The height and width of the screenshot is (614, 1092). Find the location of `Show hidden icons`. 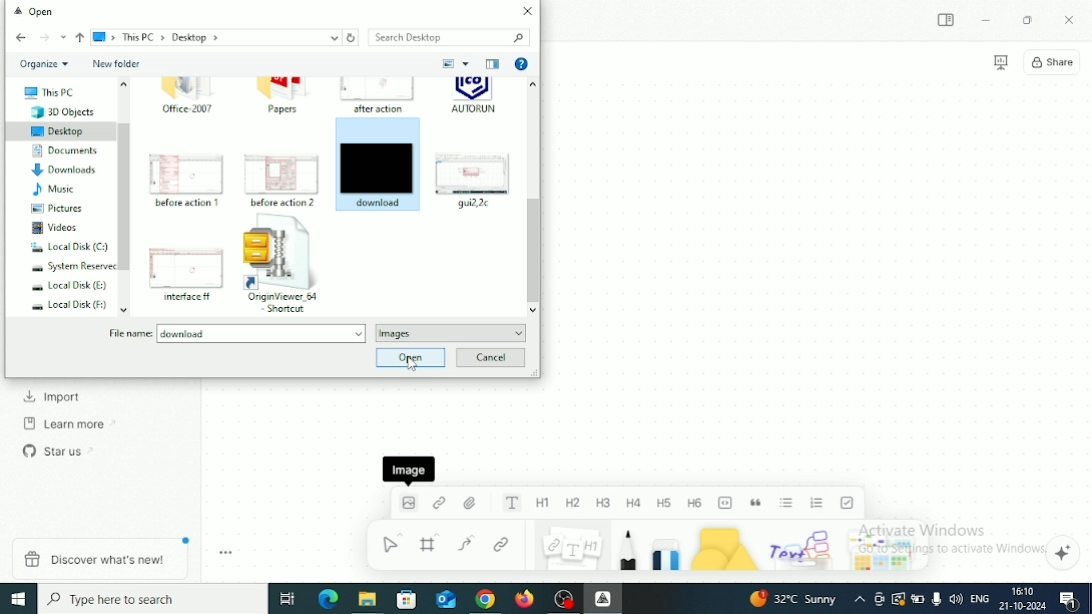

Show hidden icons is located at coordinates (860, 599).